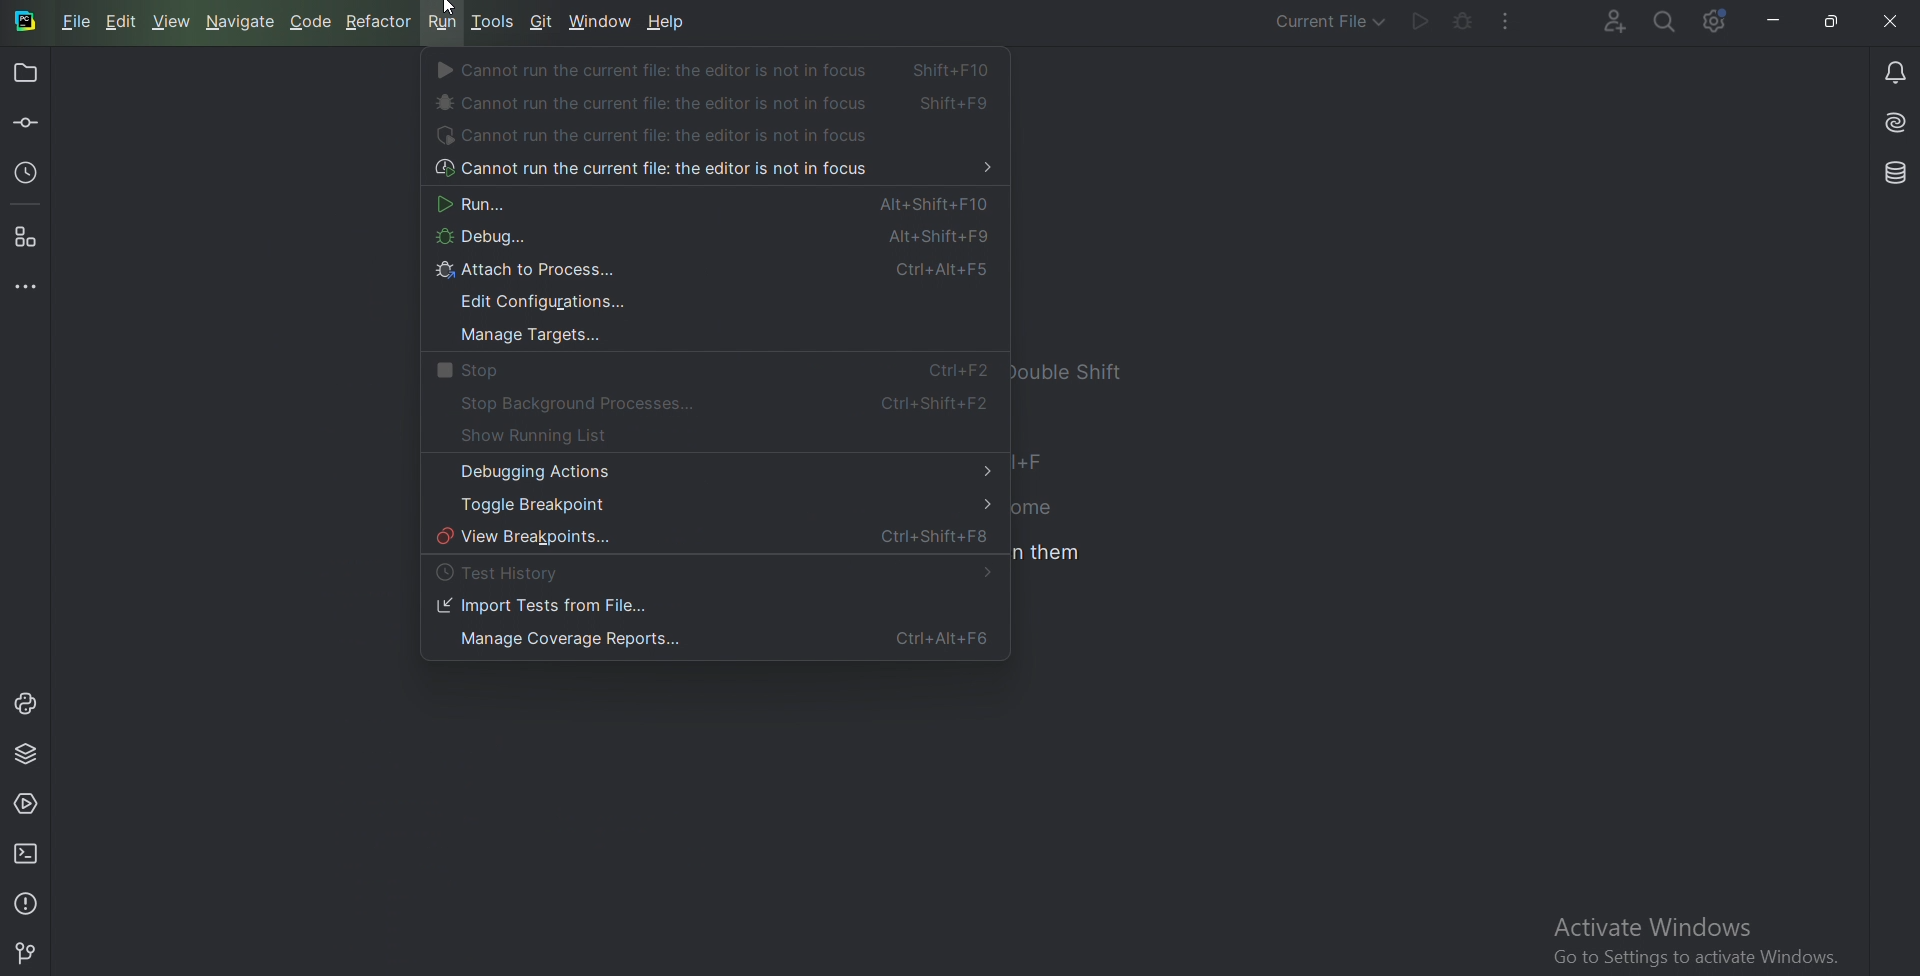 This screenshot has width=1920, height=976. I want to click on Terminal, so click(28, 853).